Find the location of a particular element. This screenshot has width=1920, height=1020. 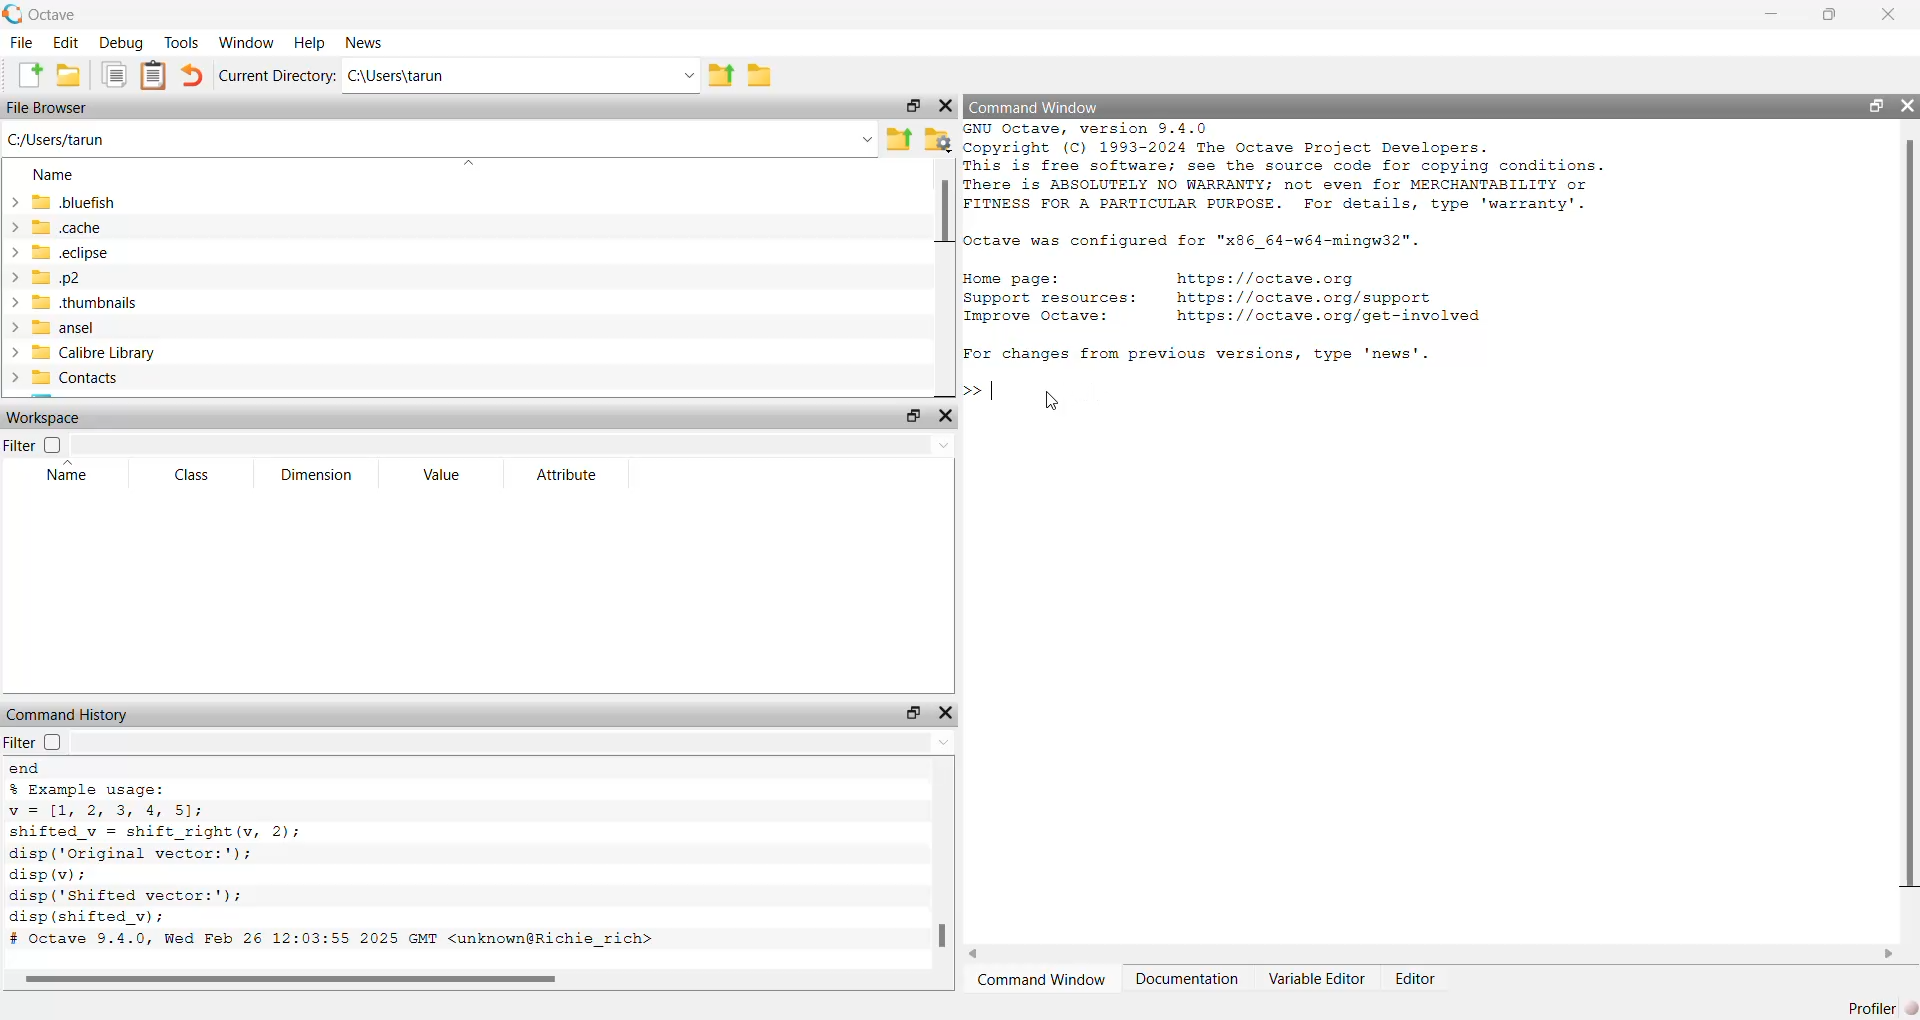

unlock widget is located at coordinates (1871, 107).